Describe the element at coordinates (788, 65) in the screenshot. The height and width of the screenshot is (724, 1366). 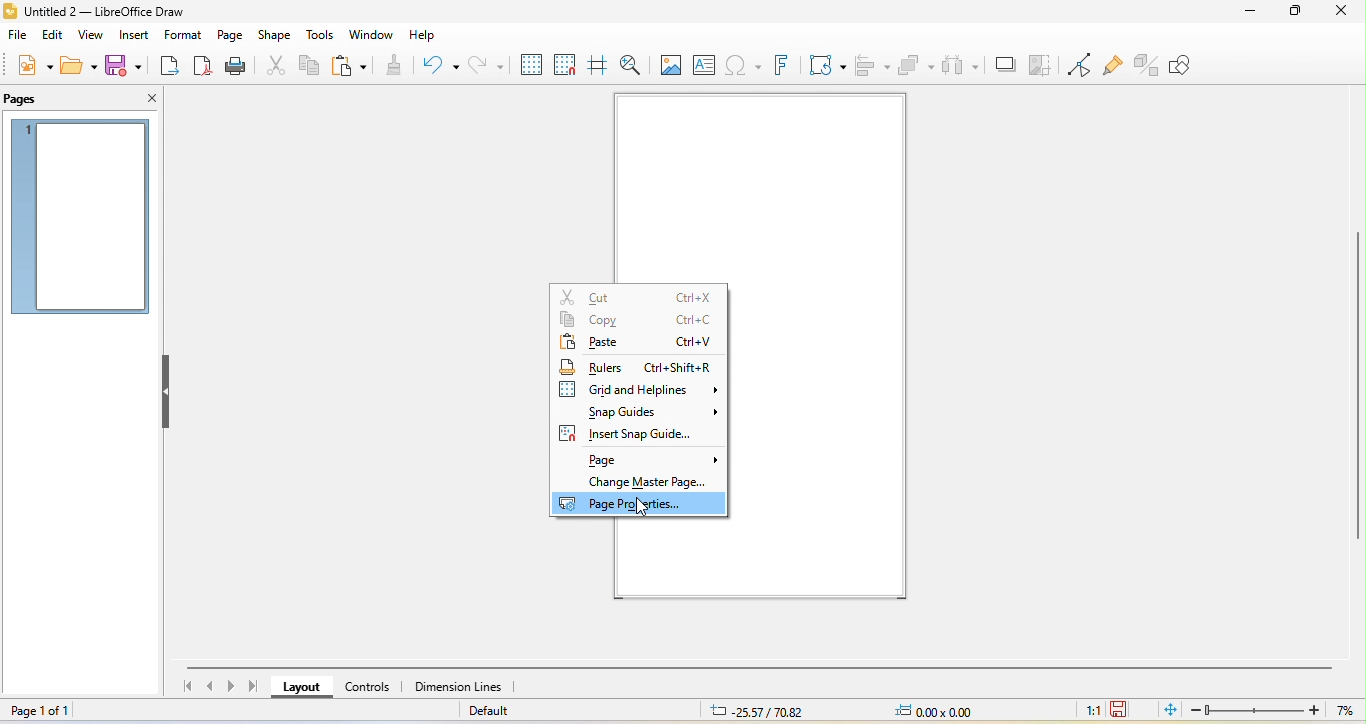
I see `fontwork text` at that location.